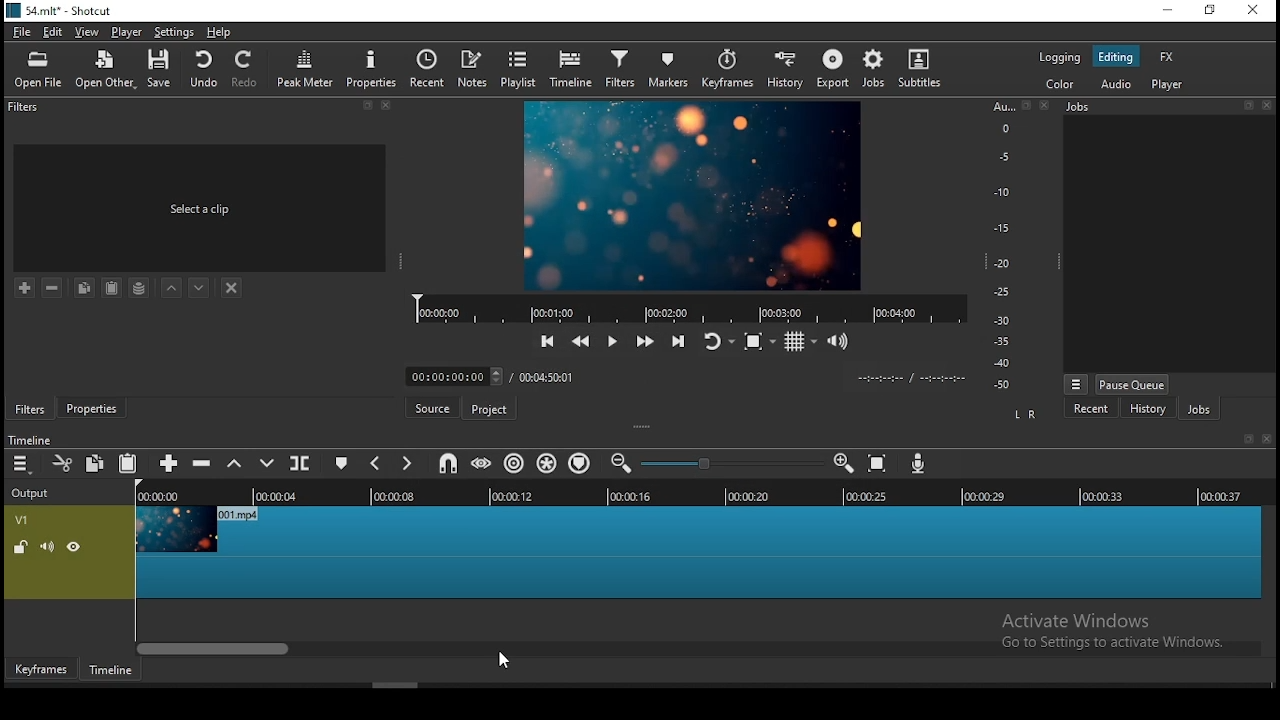  Describe the element at coordinates (1169, 58) in the screenshot. I see `fx` at that location.